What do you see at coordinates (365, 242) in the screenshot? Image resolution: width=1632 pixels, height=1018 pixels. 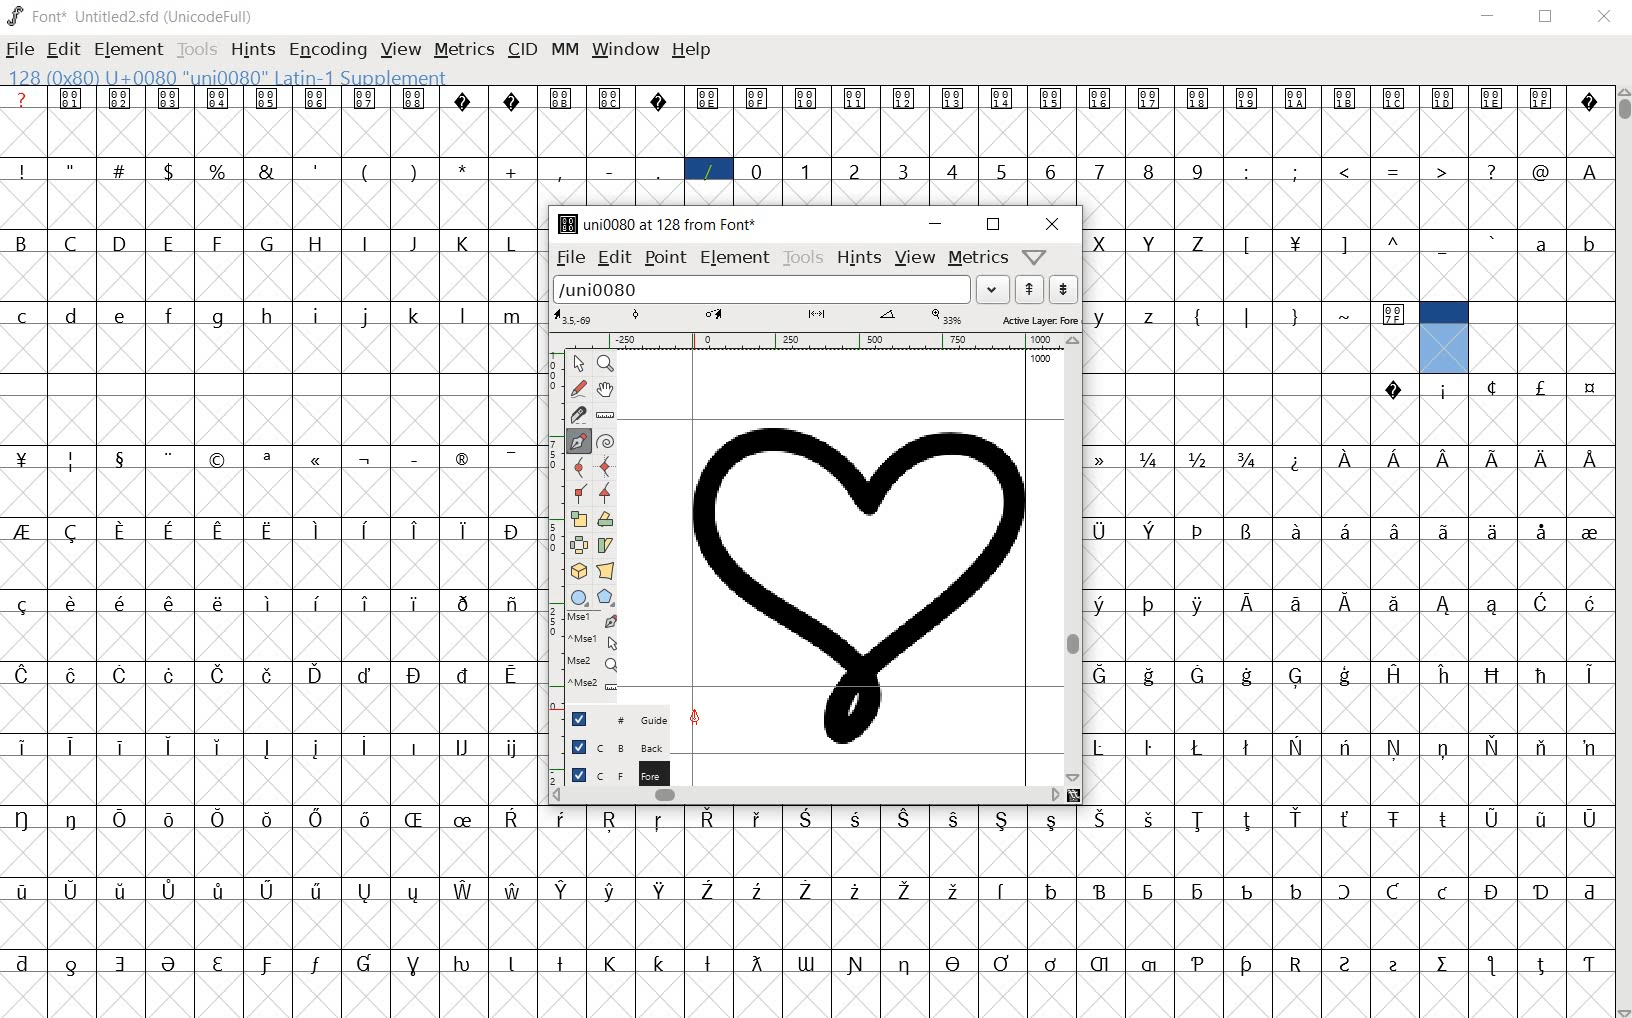 I see `glyph` at bounding box center [365, 242].